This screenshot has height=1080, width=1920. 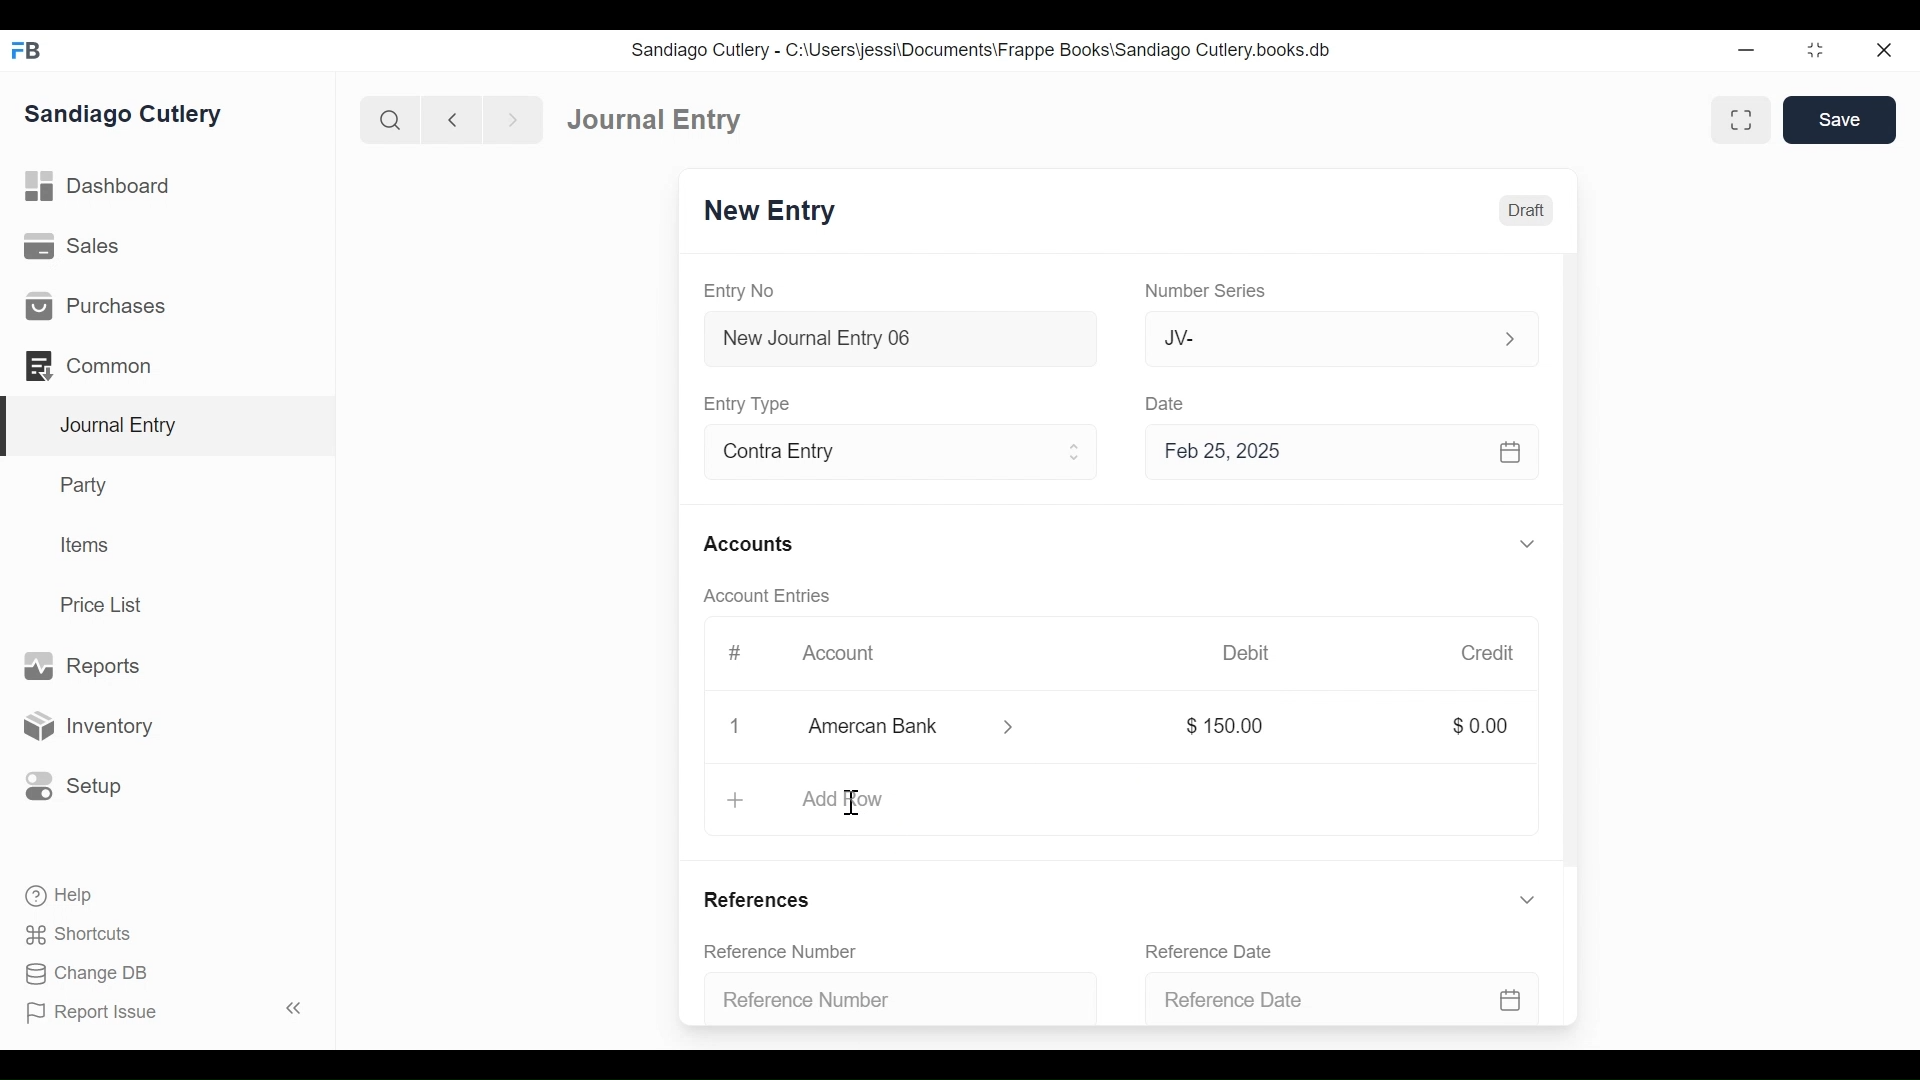 What do you see at coordinates (1012, 727) in the screenshot?
I see `Expand` at bounding box center [1012, 727].